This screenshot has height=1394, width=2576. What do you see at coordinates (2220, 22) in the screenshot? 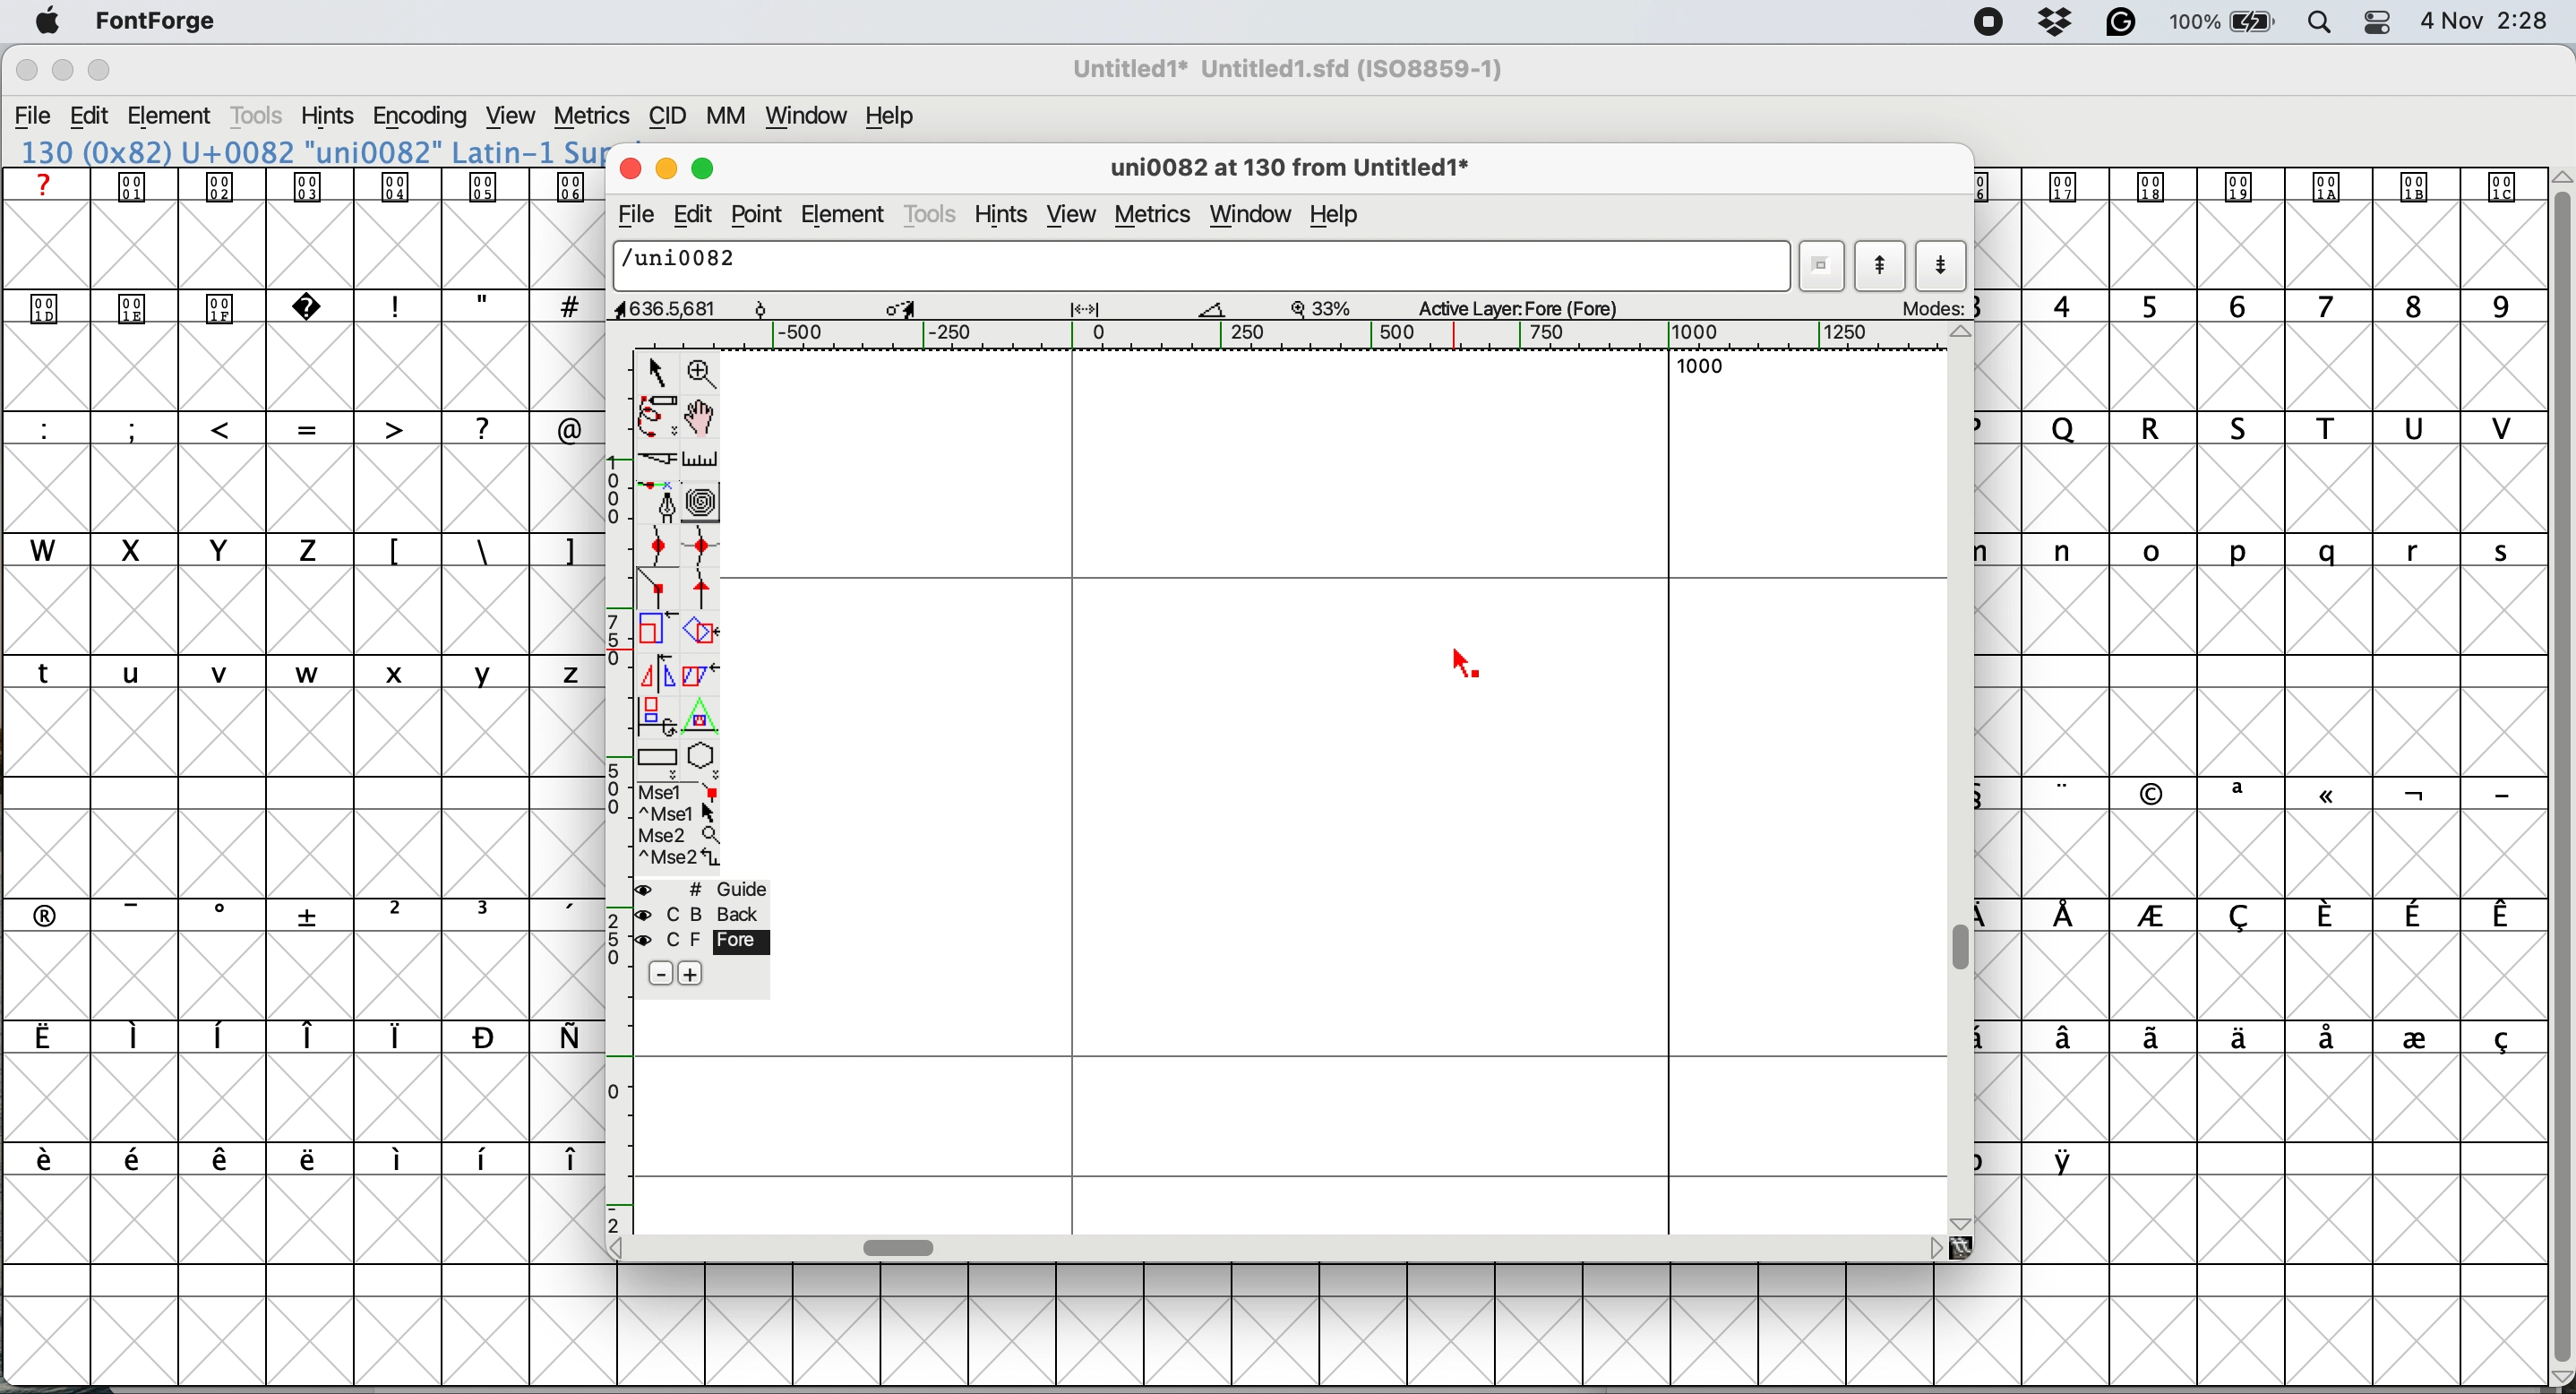
I see `battery` at bounding box center [2220, 22].